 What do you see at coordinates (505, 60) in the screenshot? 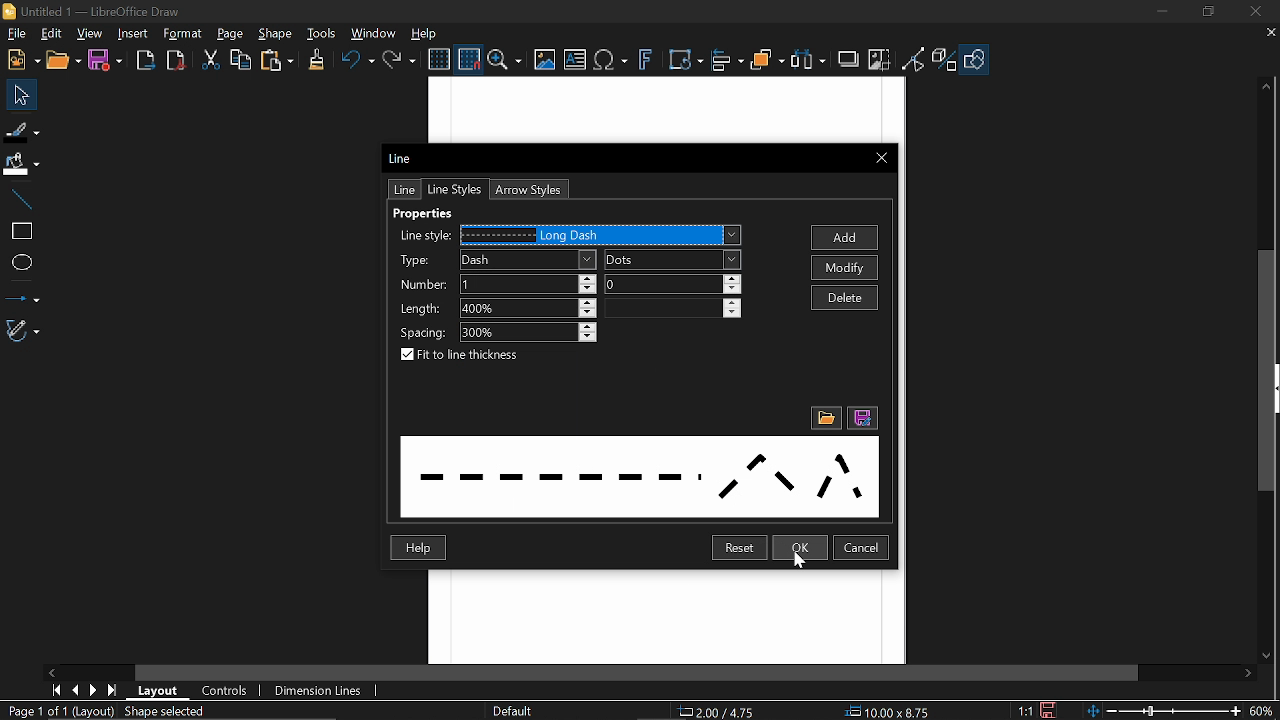
I see `Zoom` at bounding box center [505, 60].